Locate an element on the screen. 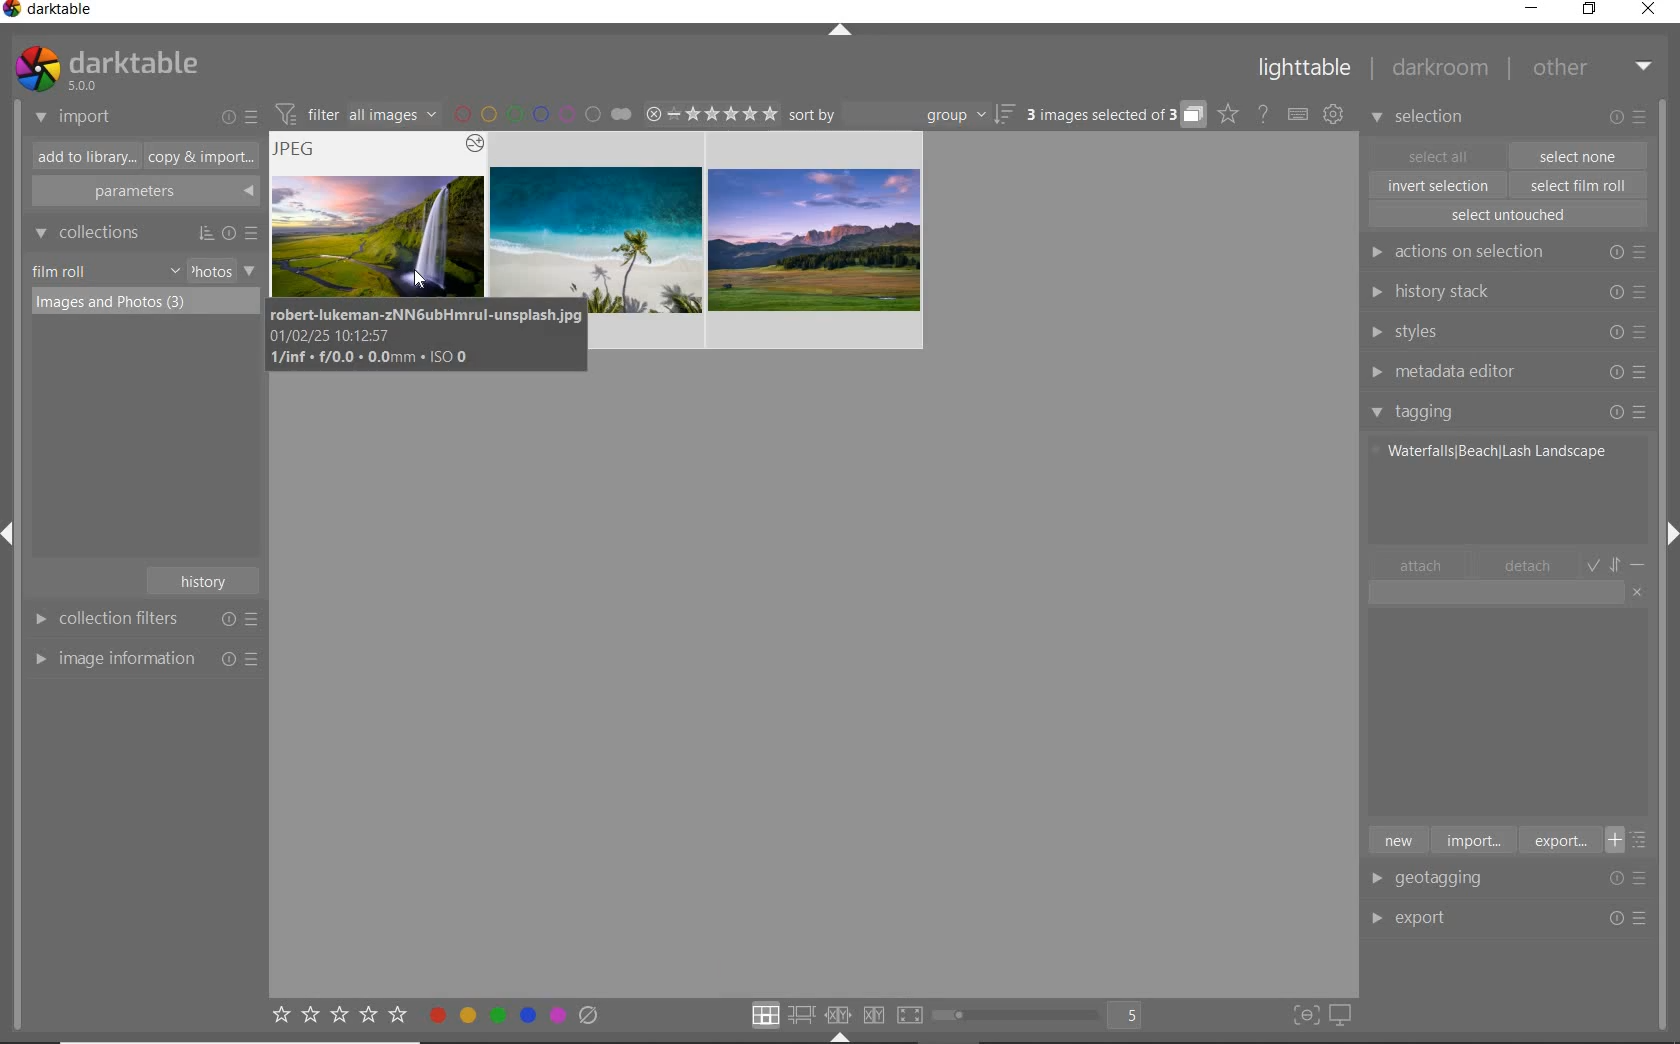  export is located at coordinates (1558, 840).